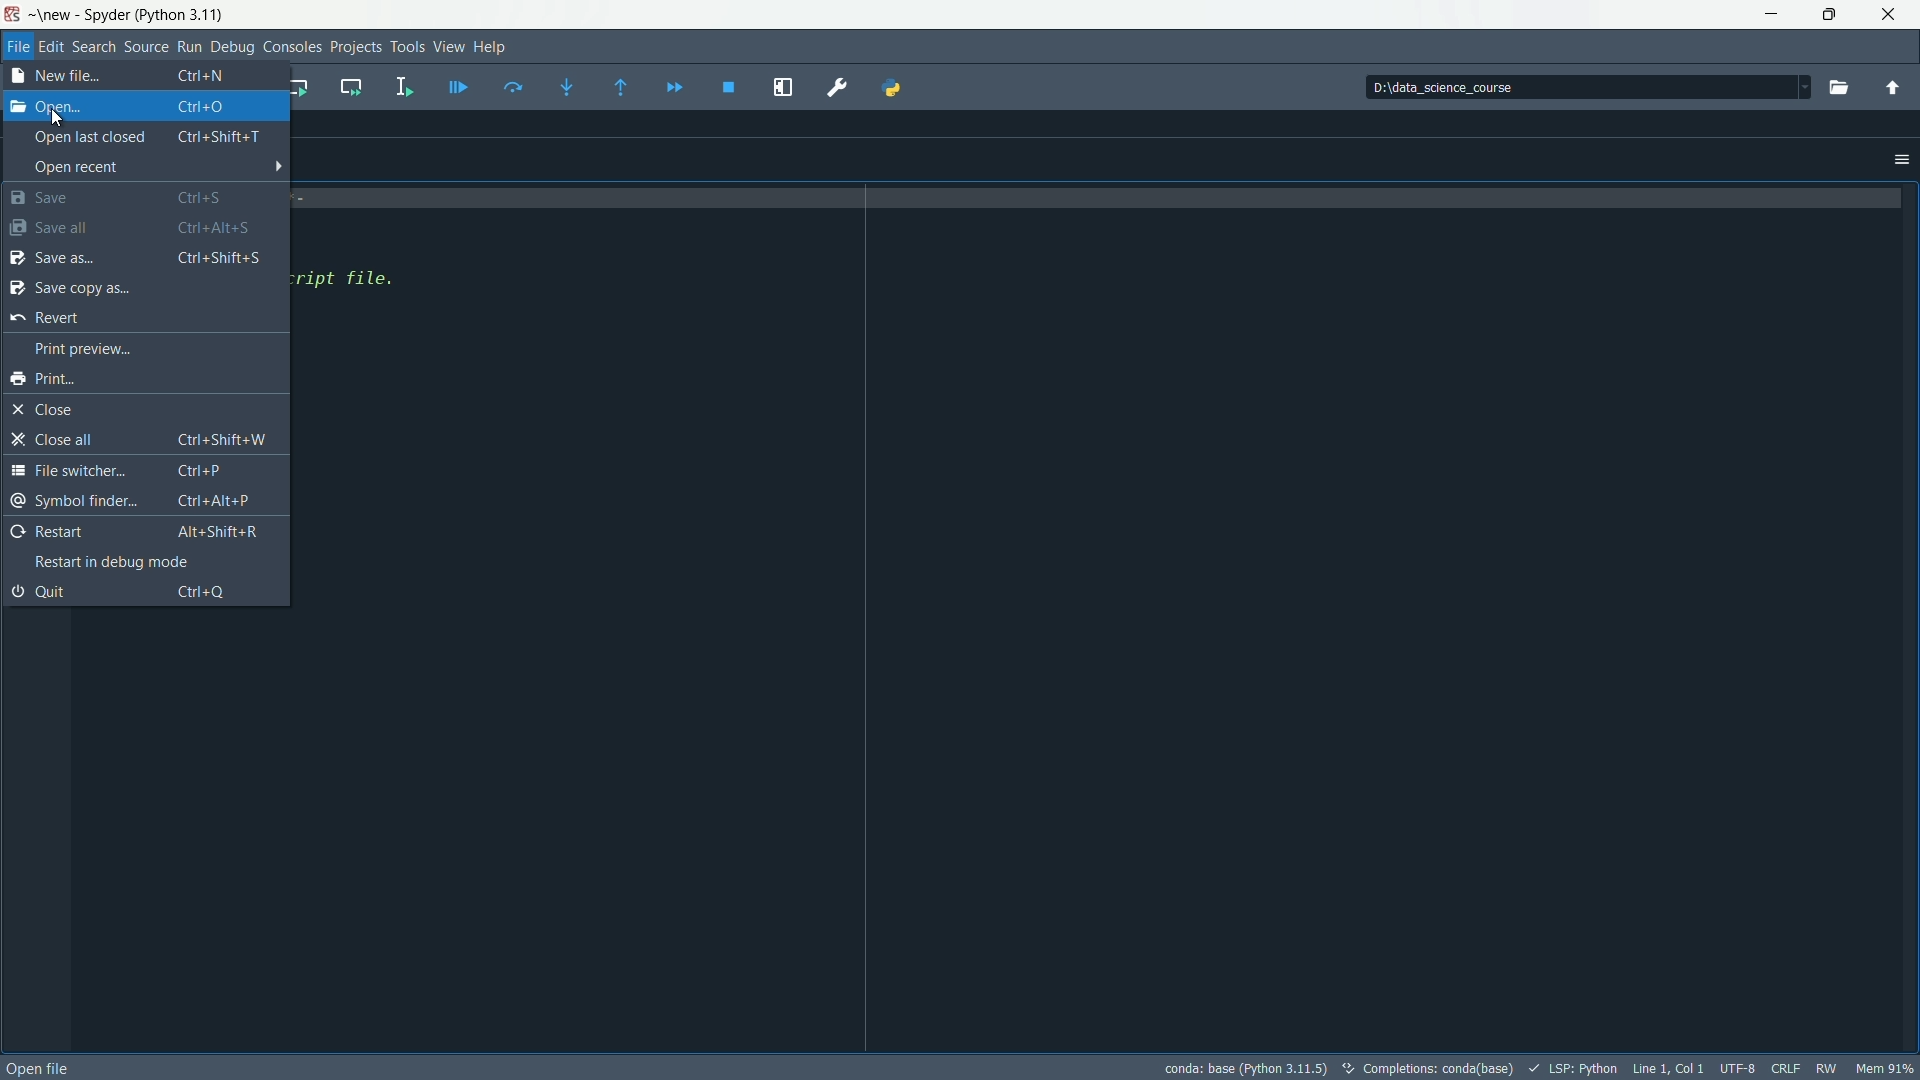  I want to click on save copy as, so click(132, 287).